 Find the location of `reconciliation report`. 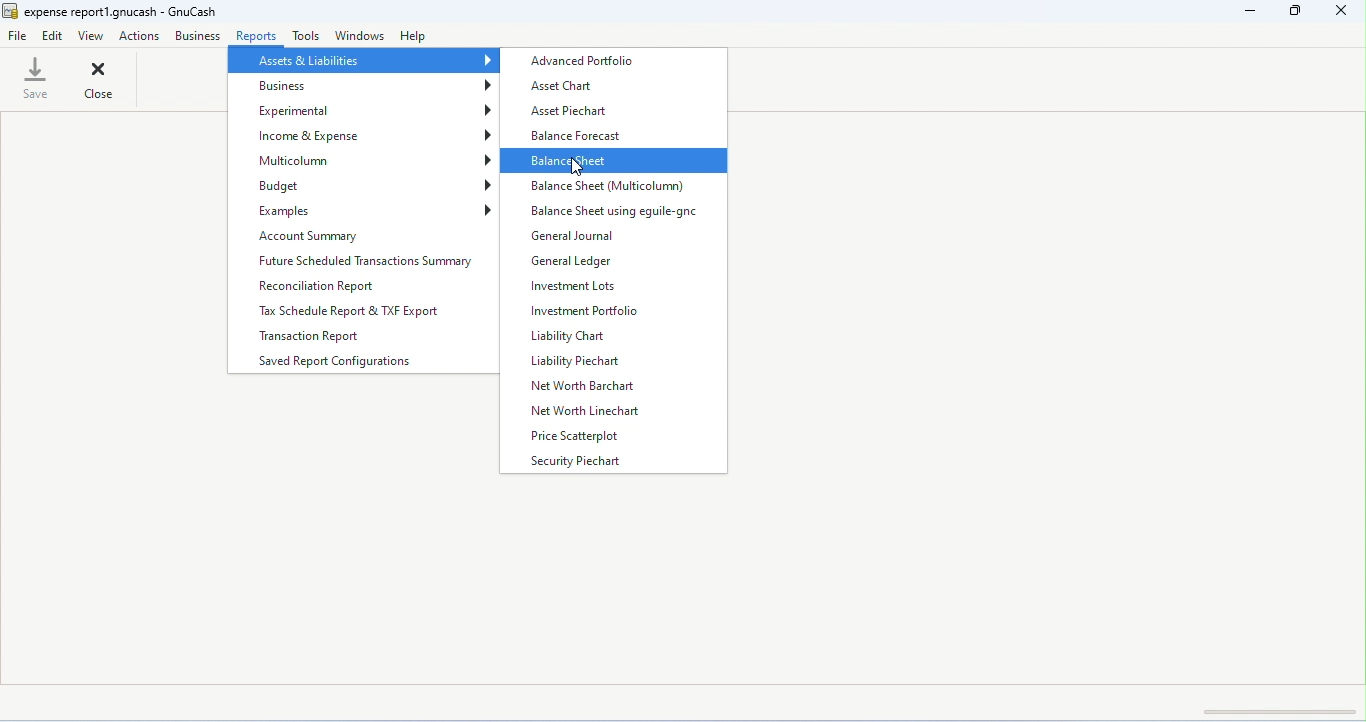

reconciliation report is located at coordinates (323, 286).